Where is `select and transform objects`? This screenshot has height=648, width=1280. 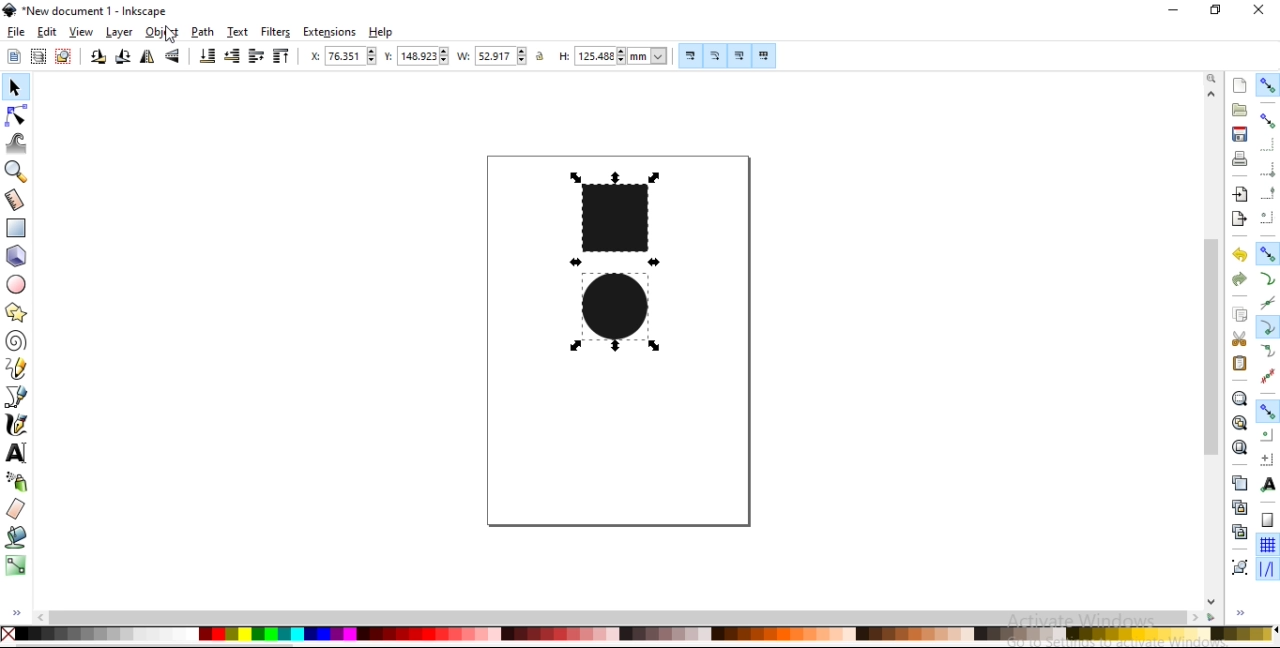
select and transform objects is located at coordinates (16, 88).